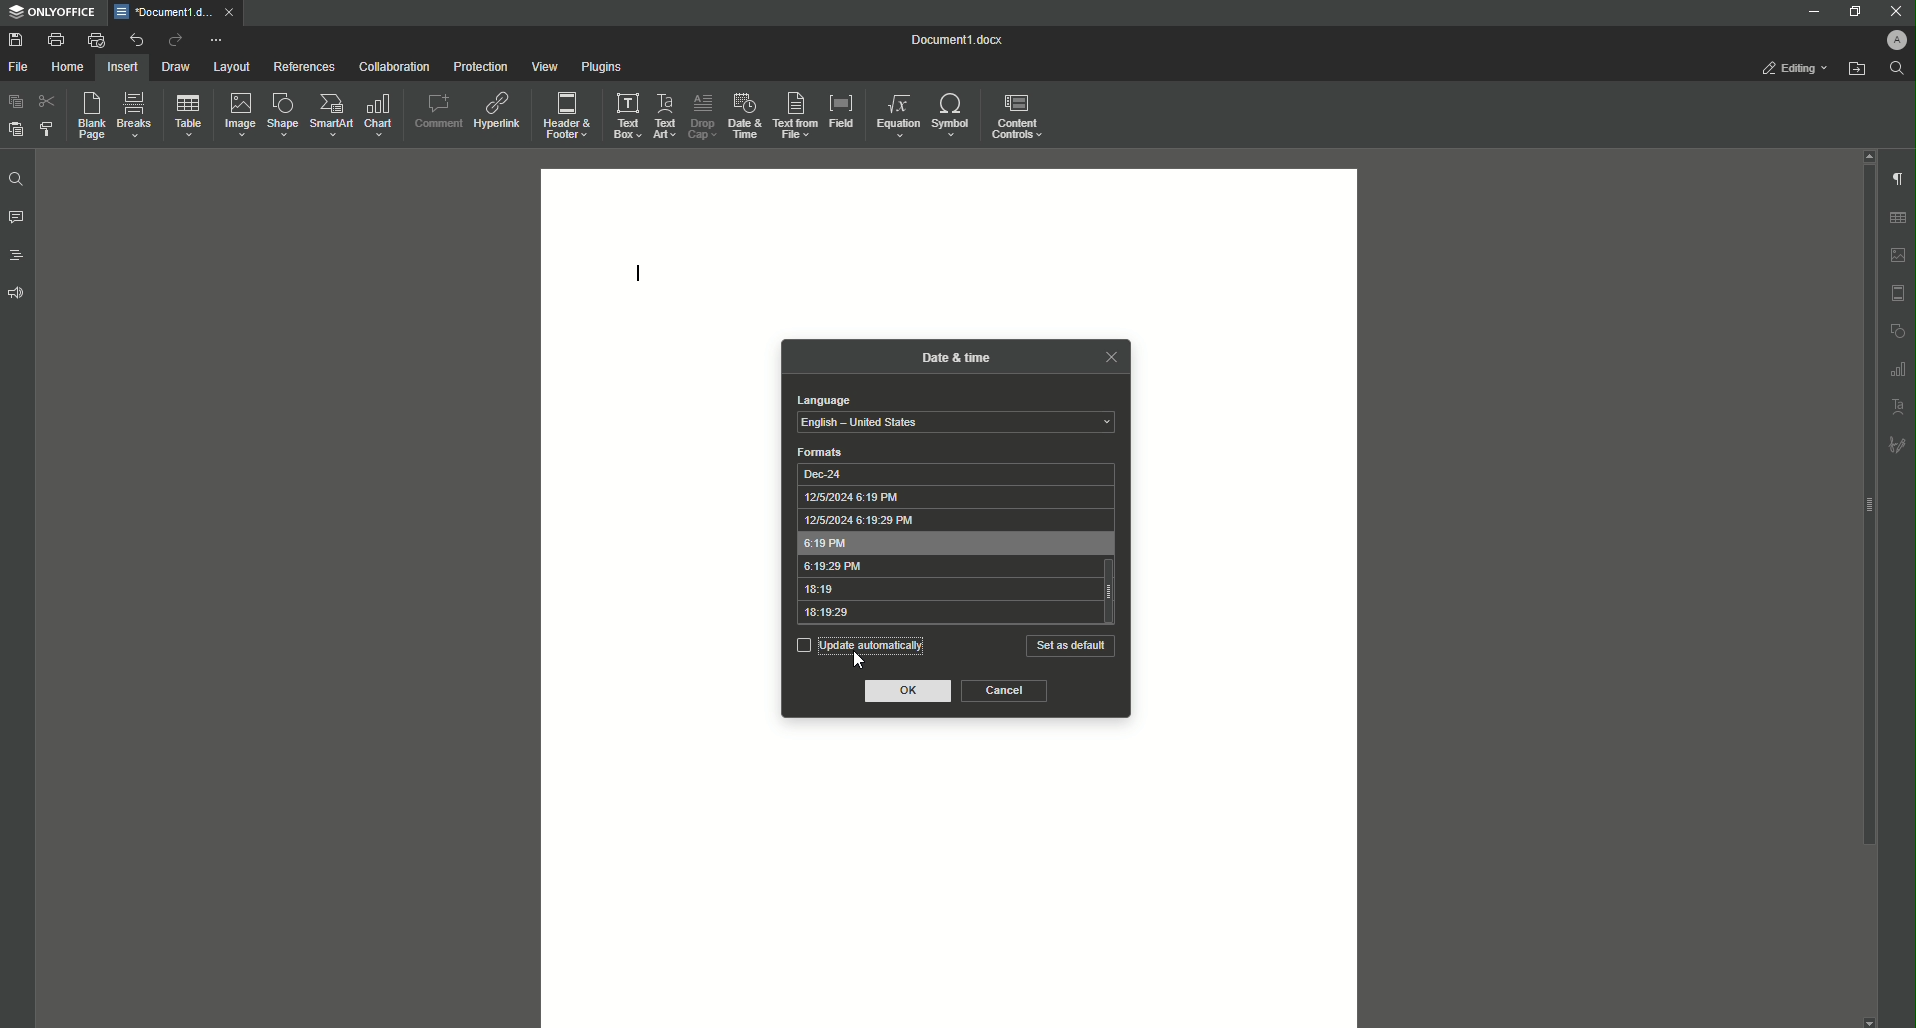  Describe the element at coordinates (842, 111) in the screenshot. I see `Field` at that location.